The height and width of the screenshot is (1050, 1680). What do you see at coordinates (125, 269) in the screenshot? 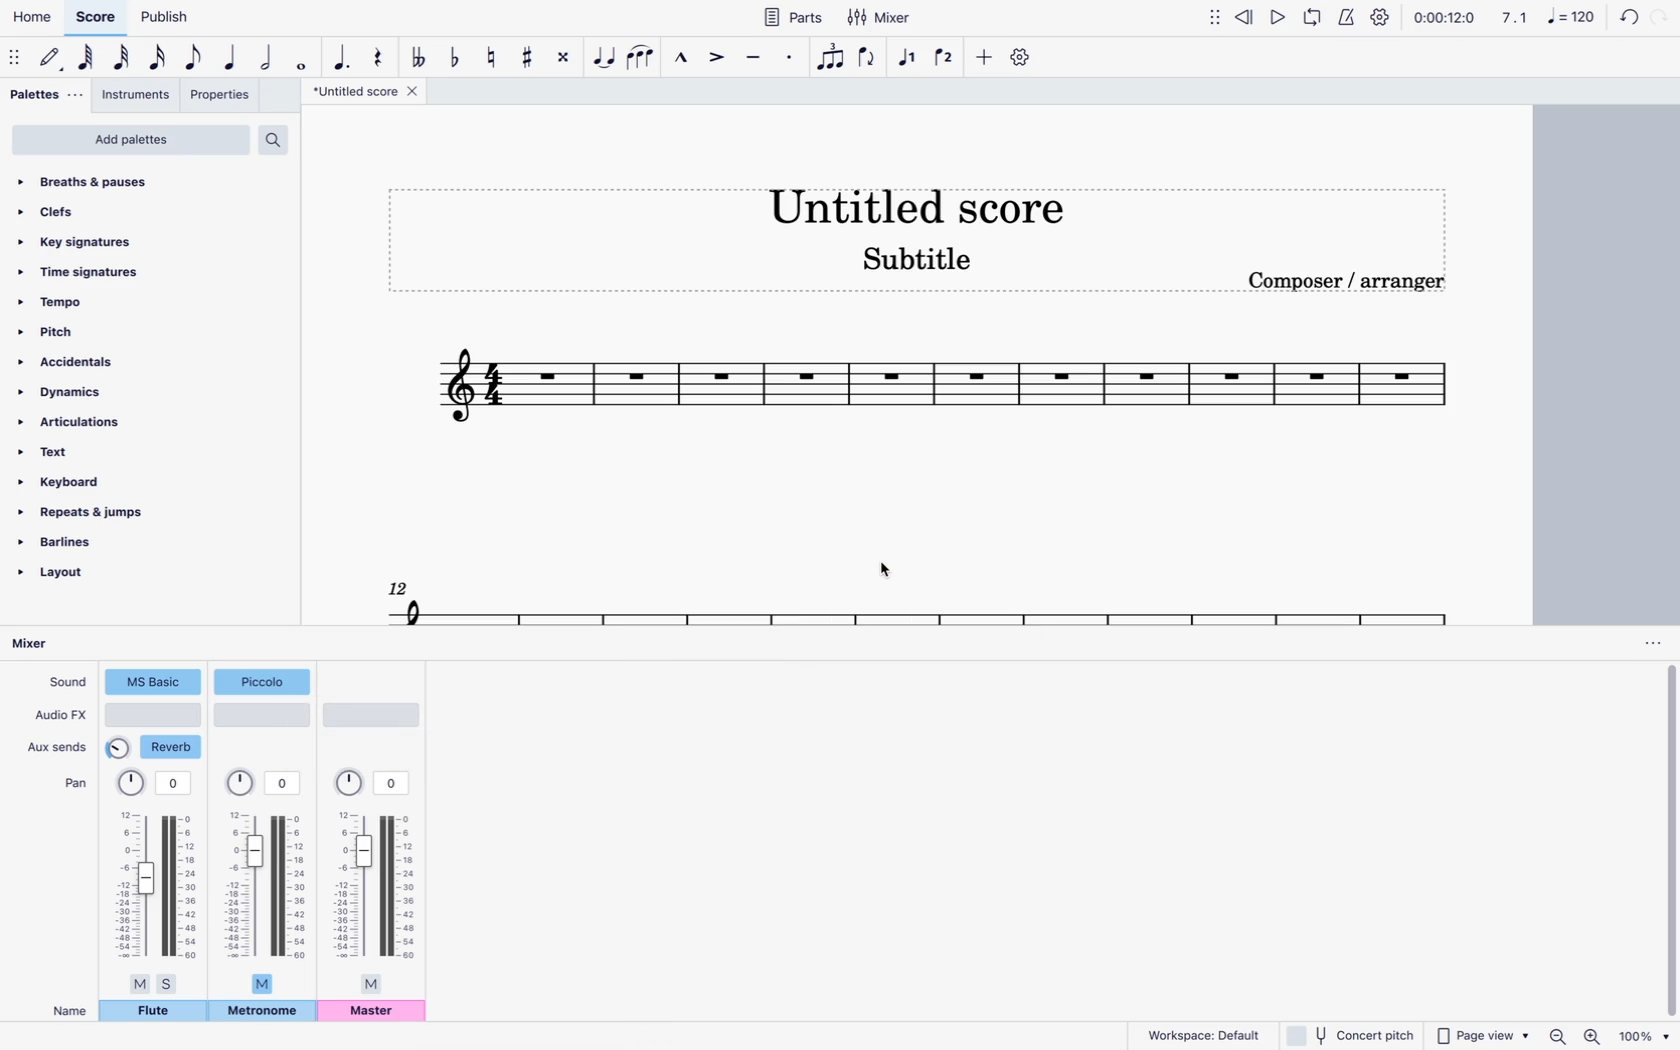
I see `time signatures` at bounding box center [125, 269].